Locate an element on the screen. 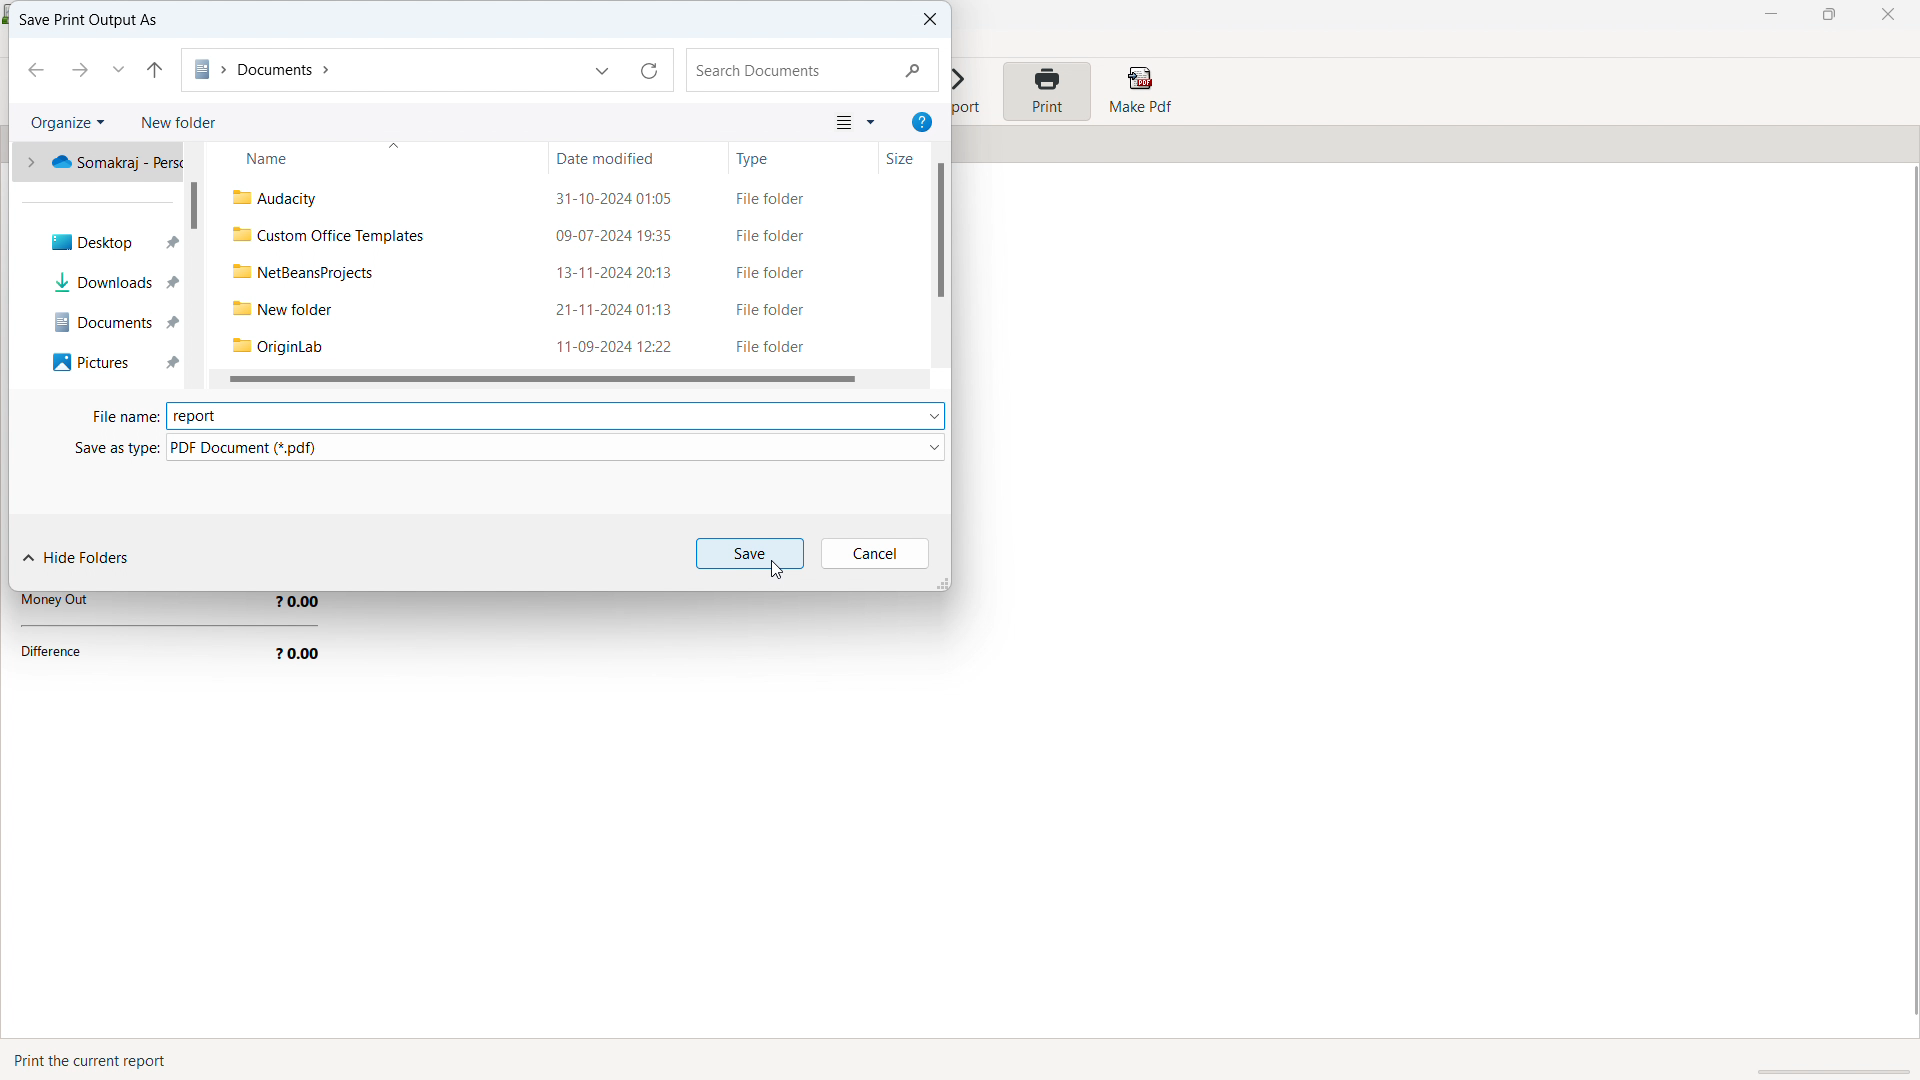 The width and height of the screenshot is (1920, 1080). print is located at coordinates (1046, 91).